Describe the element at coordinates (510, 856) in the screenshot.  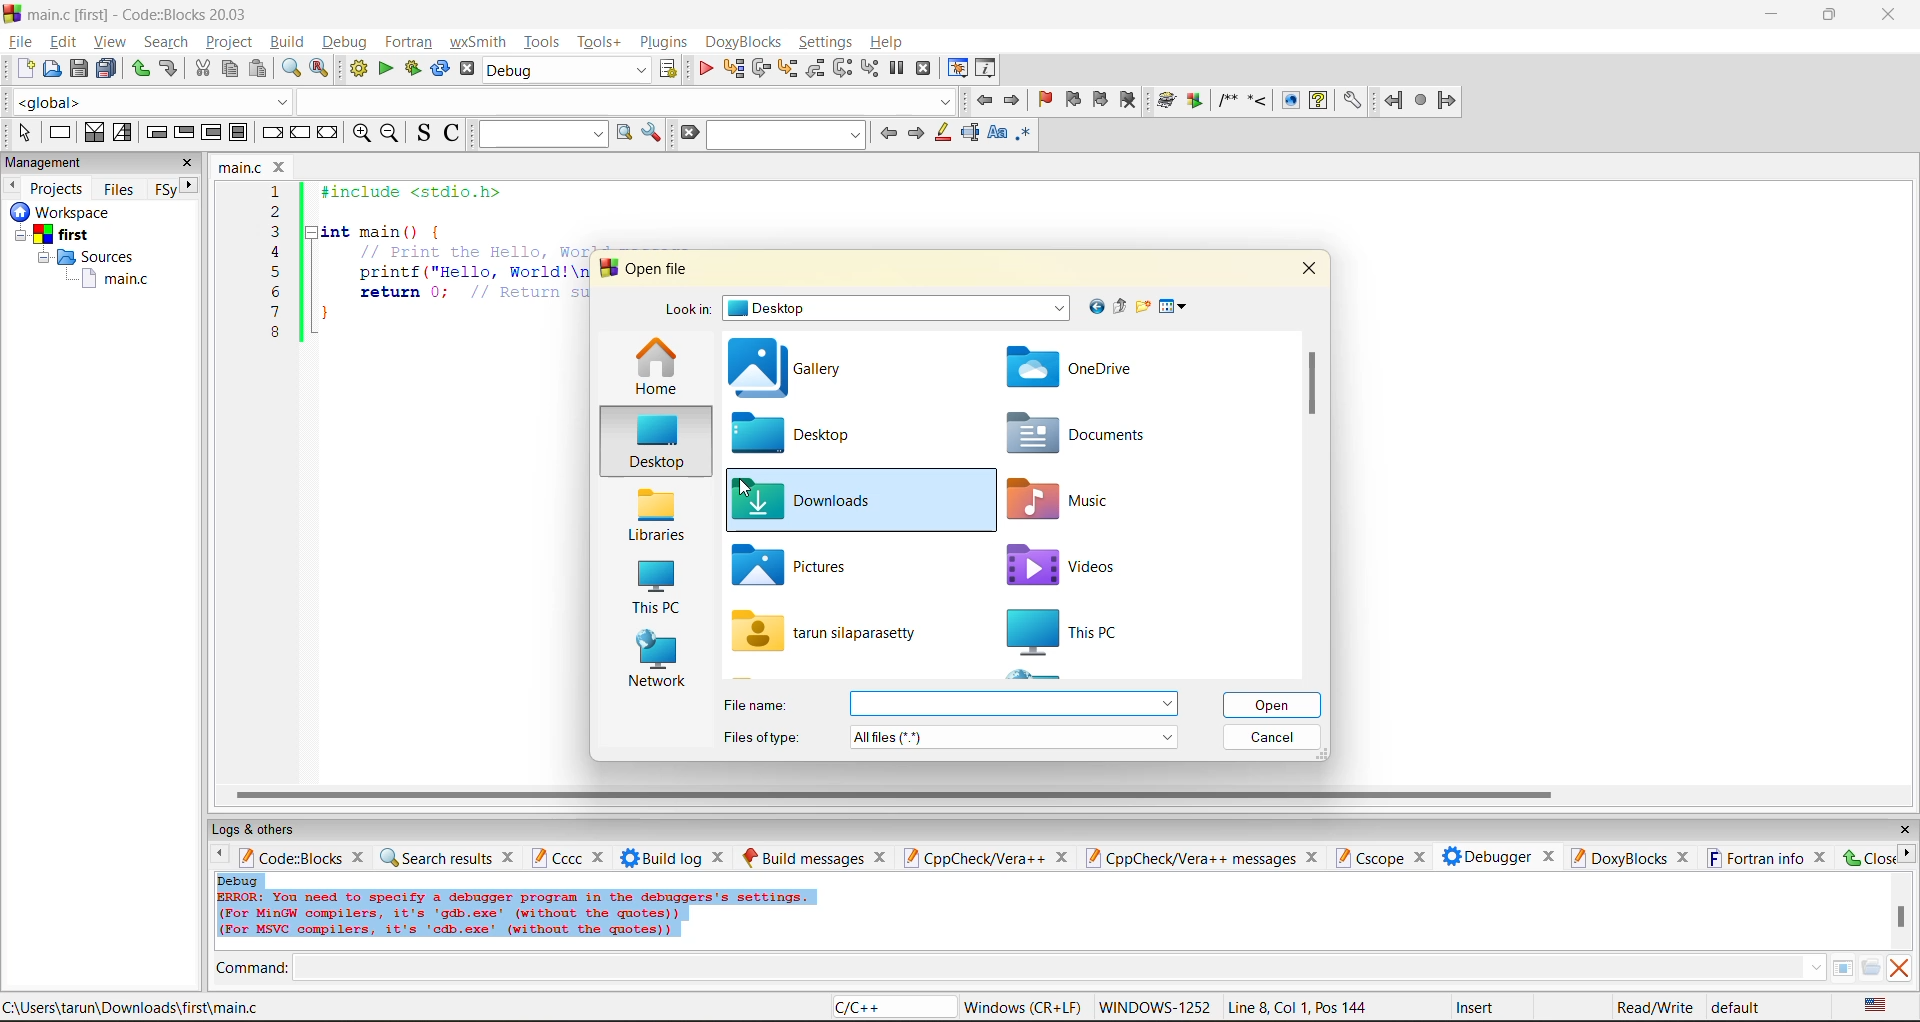
I see `close` at that location.